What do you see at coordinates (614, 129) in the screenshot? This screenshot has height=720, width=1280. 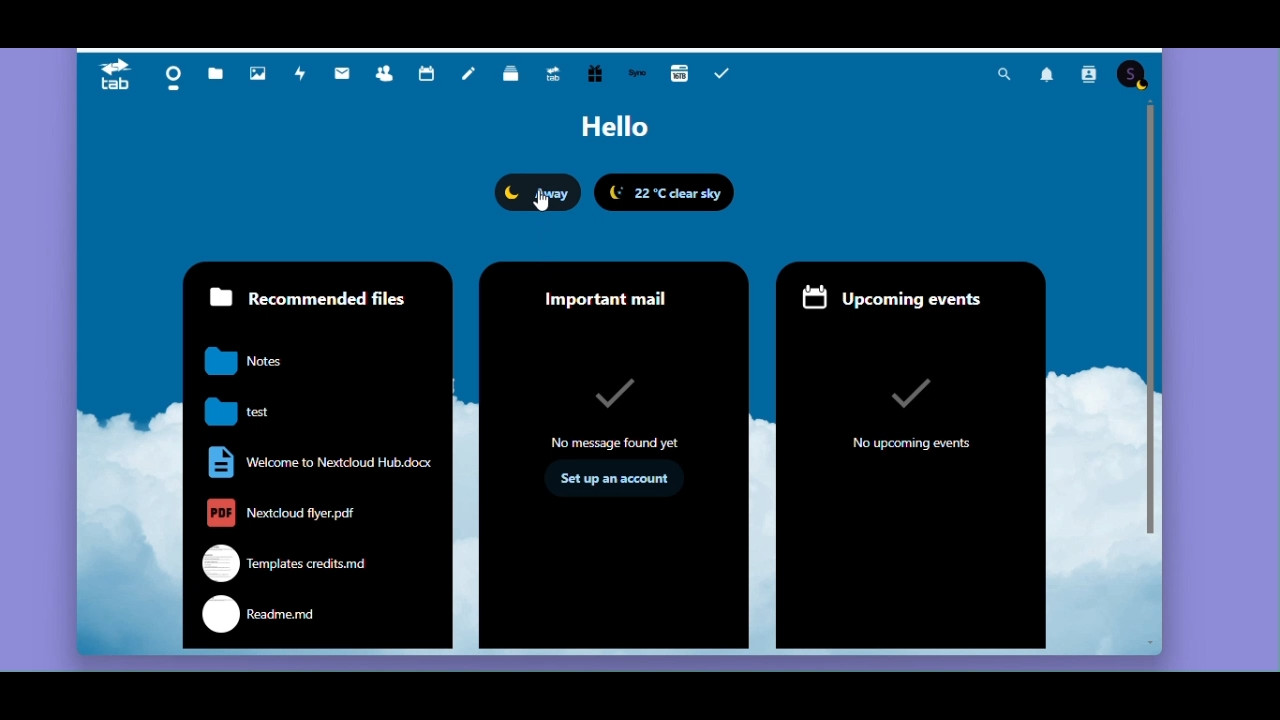 I see `Hello` at bounding box center [614, 129].